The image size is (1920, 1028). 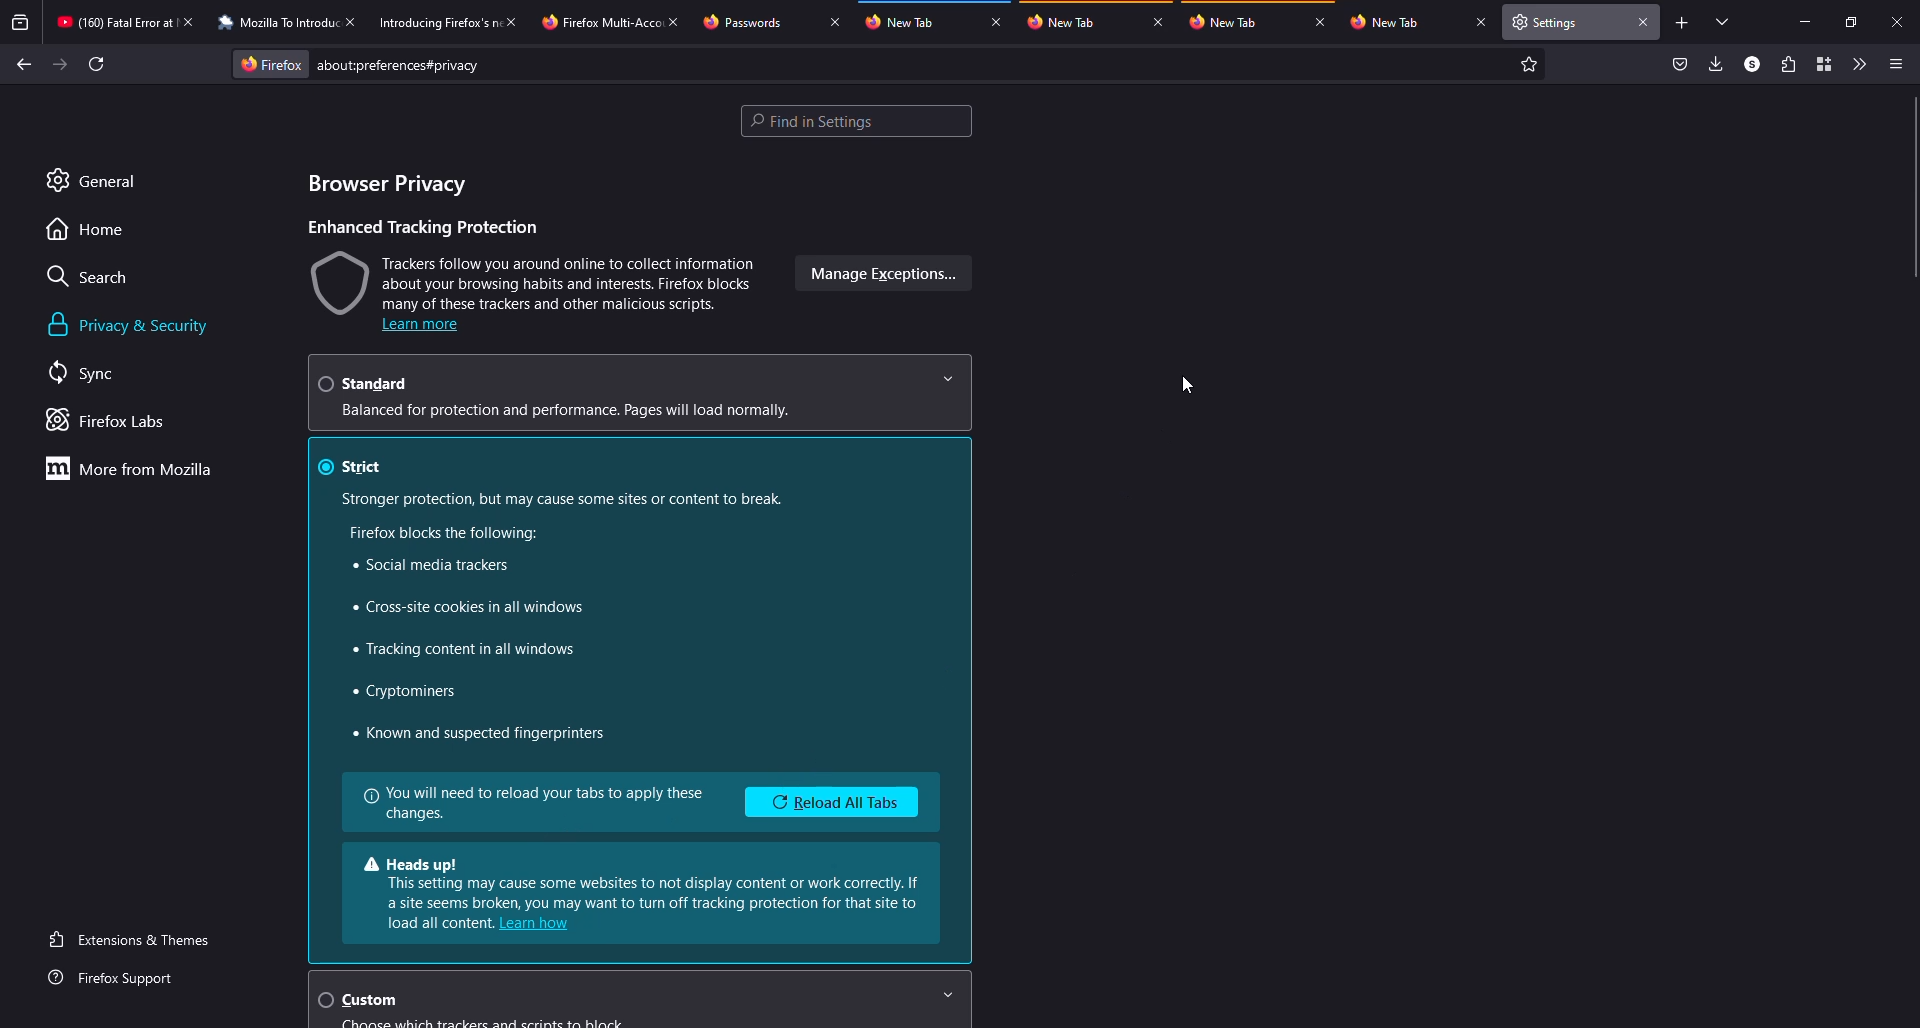 I want to click on view recent, so click(x=22, y=22).